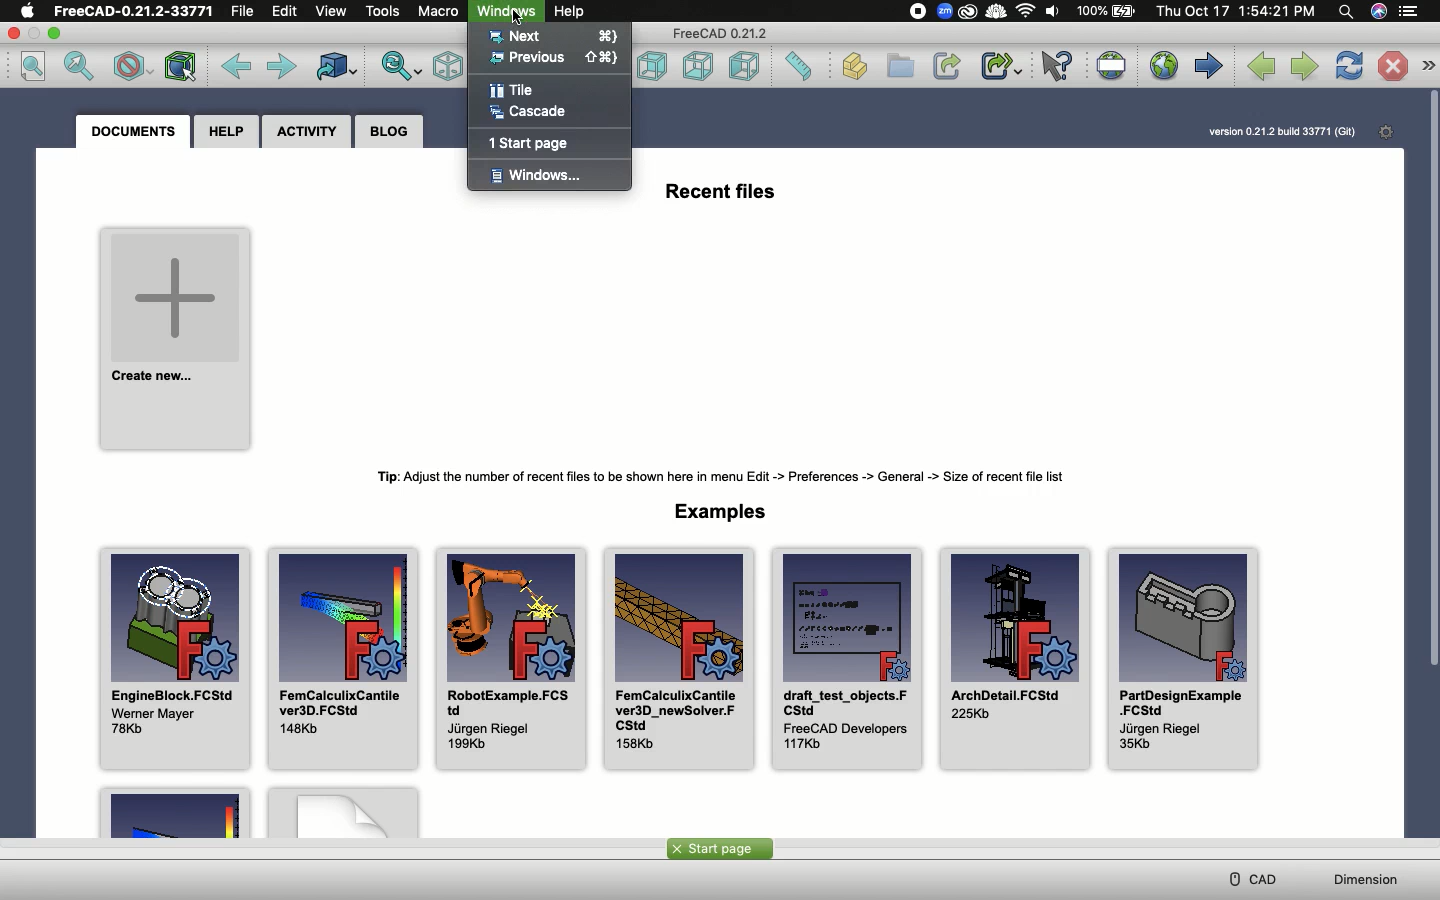  What do you see at coordinates (308, 131) in the screenshot?
I see `Activity` at bounding box center [308, 131].